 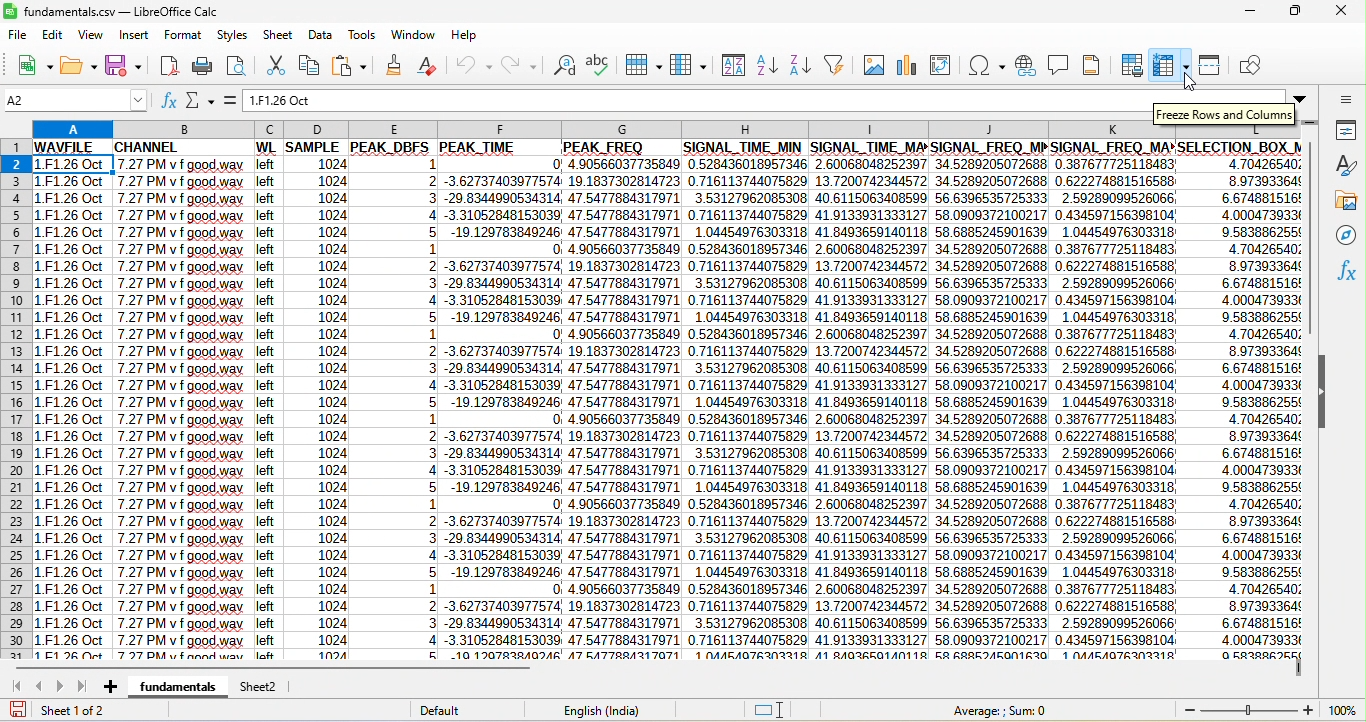 What do you see at coordinates (1265, 710) in the screenshot?
I see `zoom` at bounding box center [1265, 710].